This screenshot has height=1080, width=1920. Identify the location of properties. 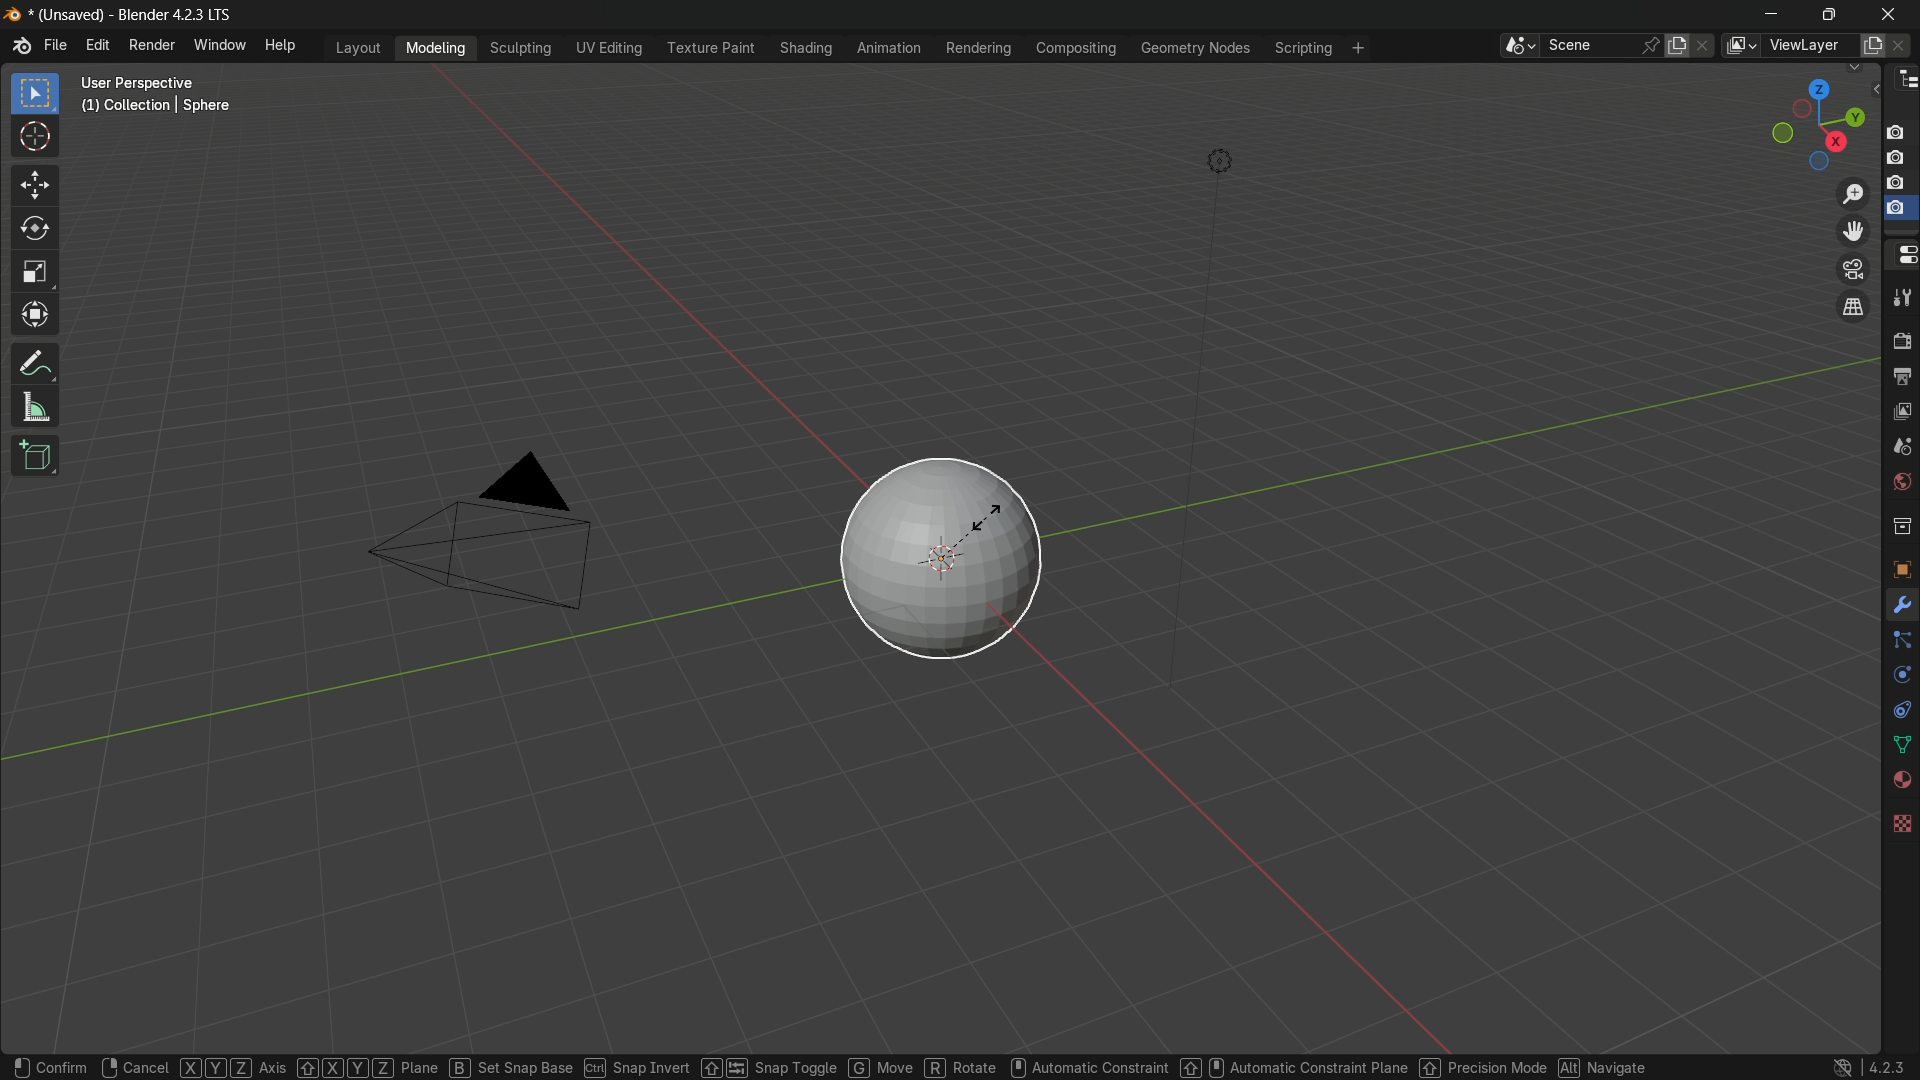
(1901, 256).